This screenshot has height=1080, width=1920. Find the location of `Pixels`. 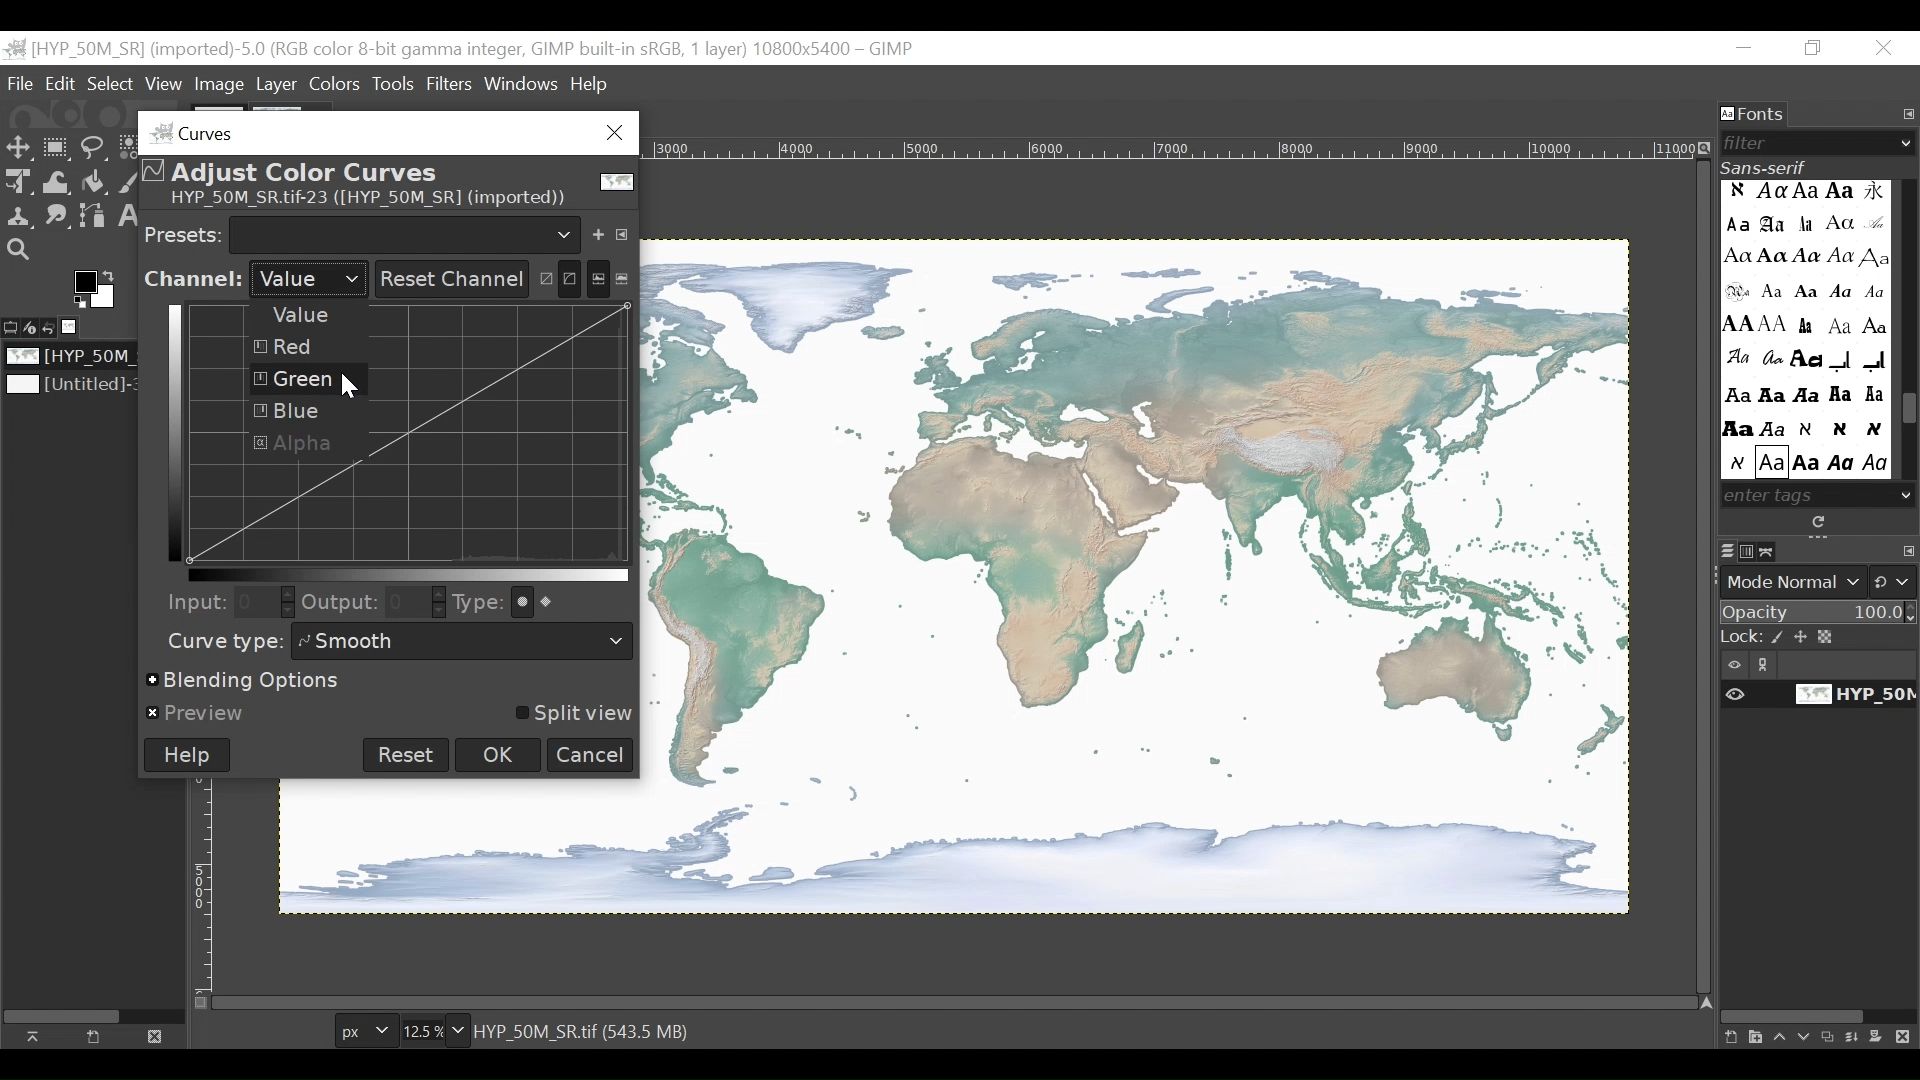

Pixels is located at coordinates (363, 1032).